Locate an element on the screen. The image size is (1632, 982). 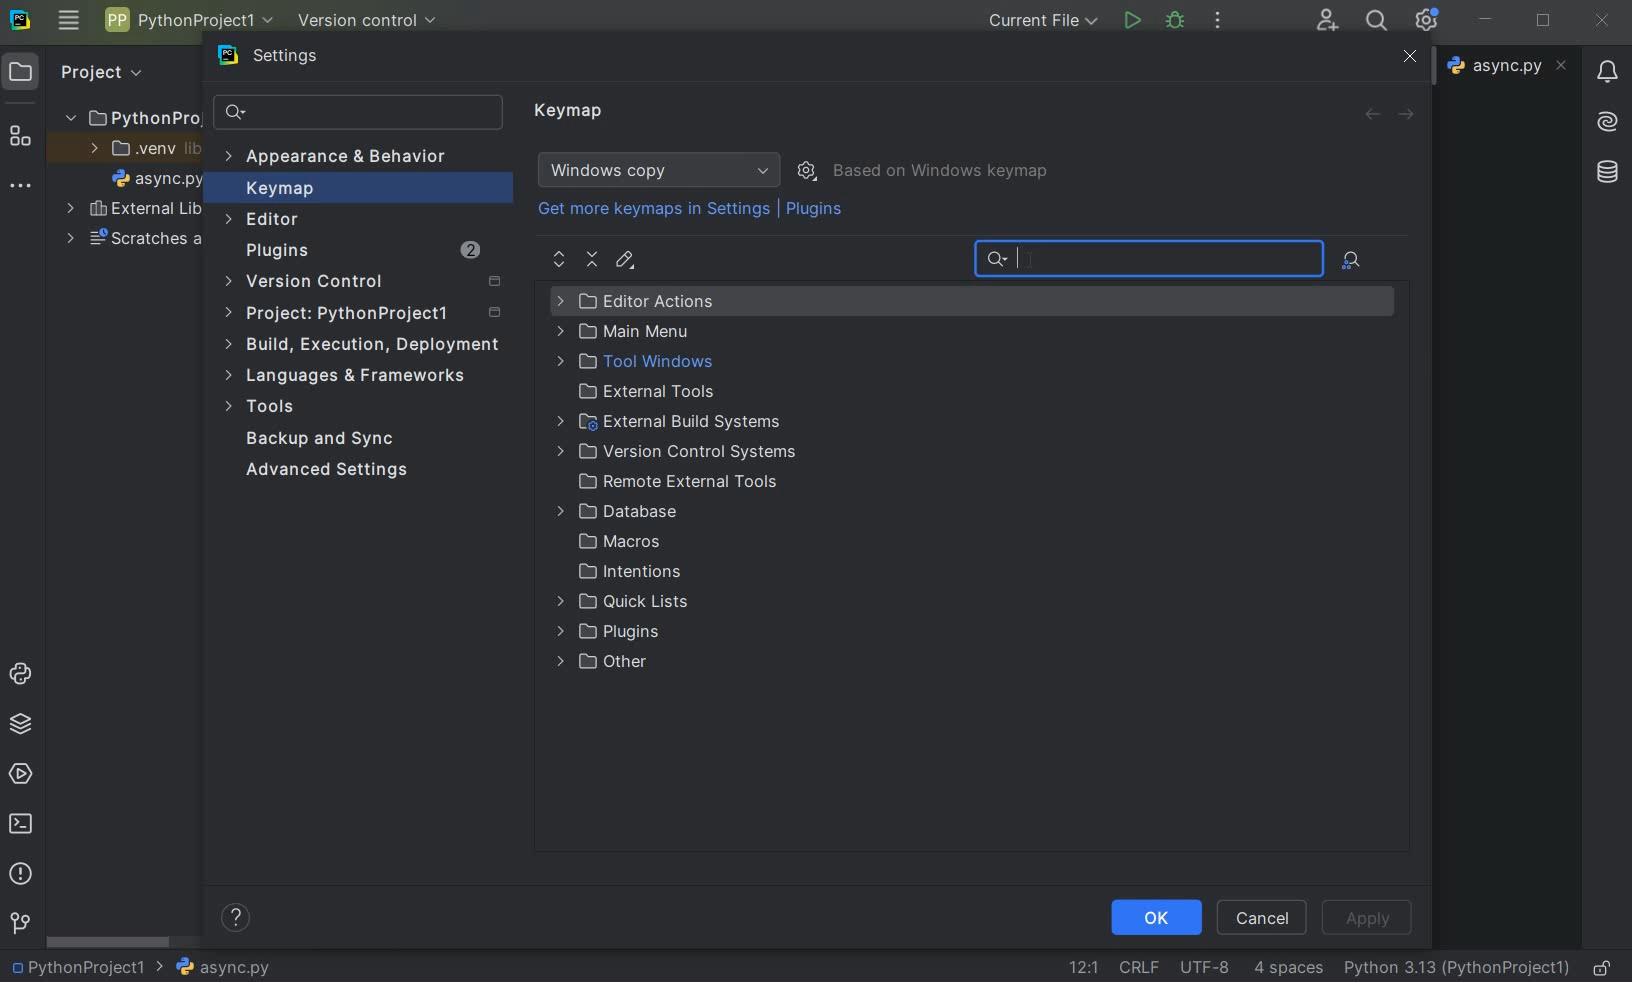
build, execution, deployment is located at coordinates (364, 344).